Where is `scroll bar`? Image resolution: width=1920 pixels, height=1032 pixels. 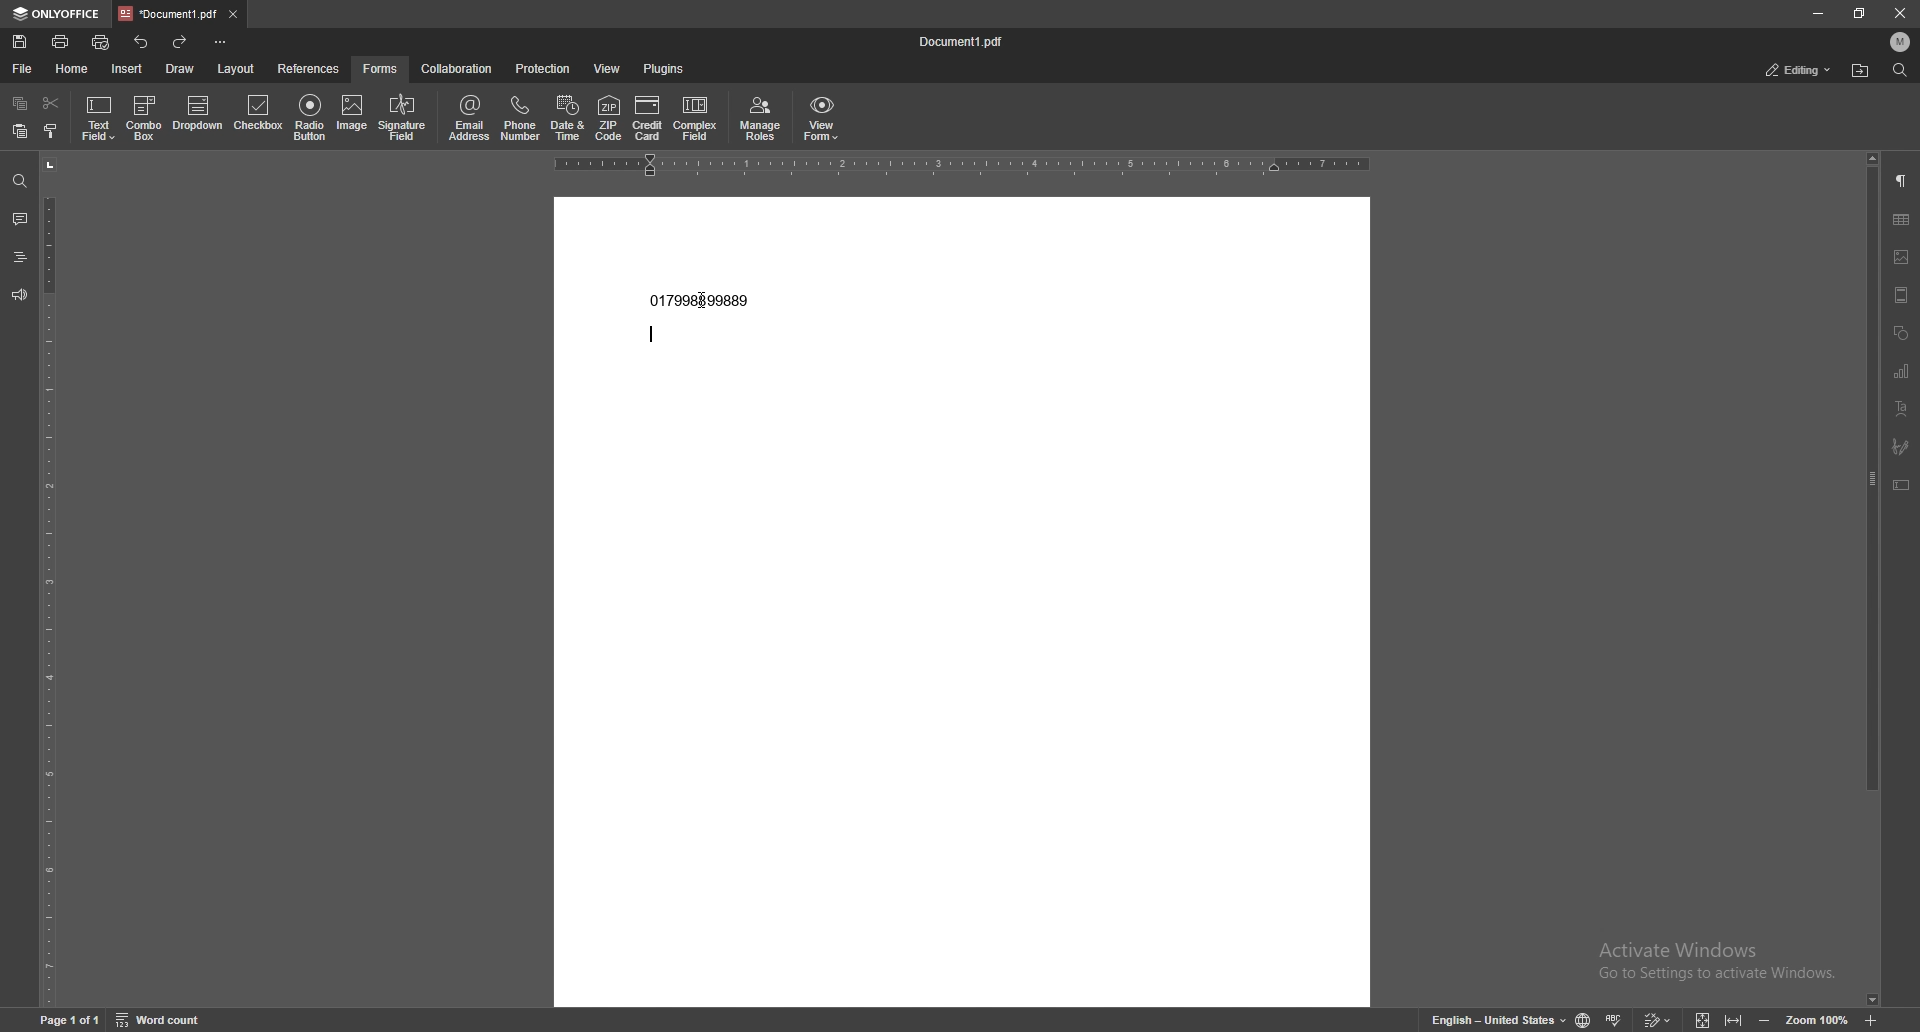
scroll bar is located at coordinates (1870, 581).